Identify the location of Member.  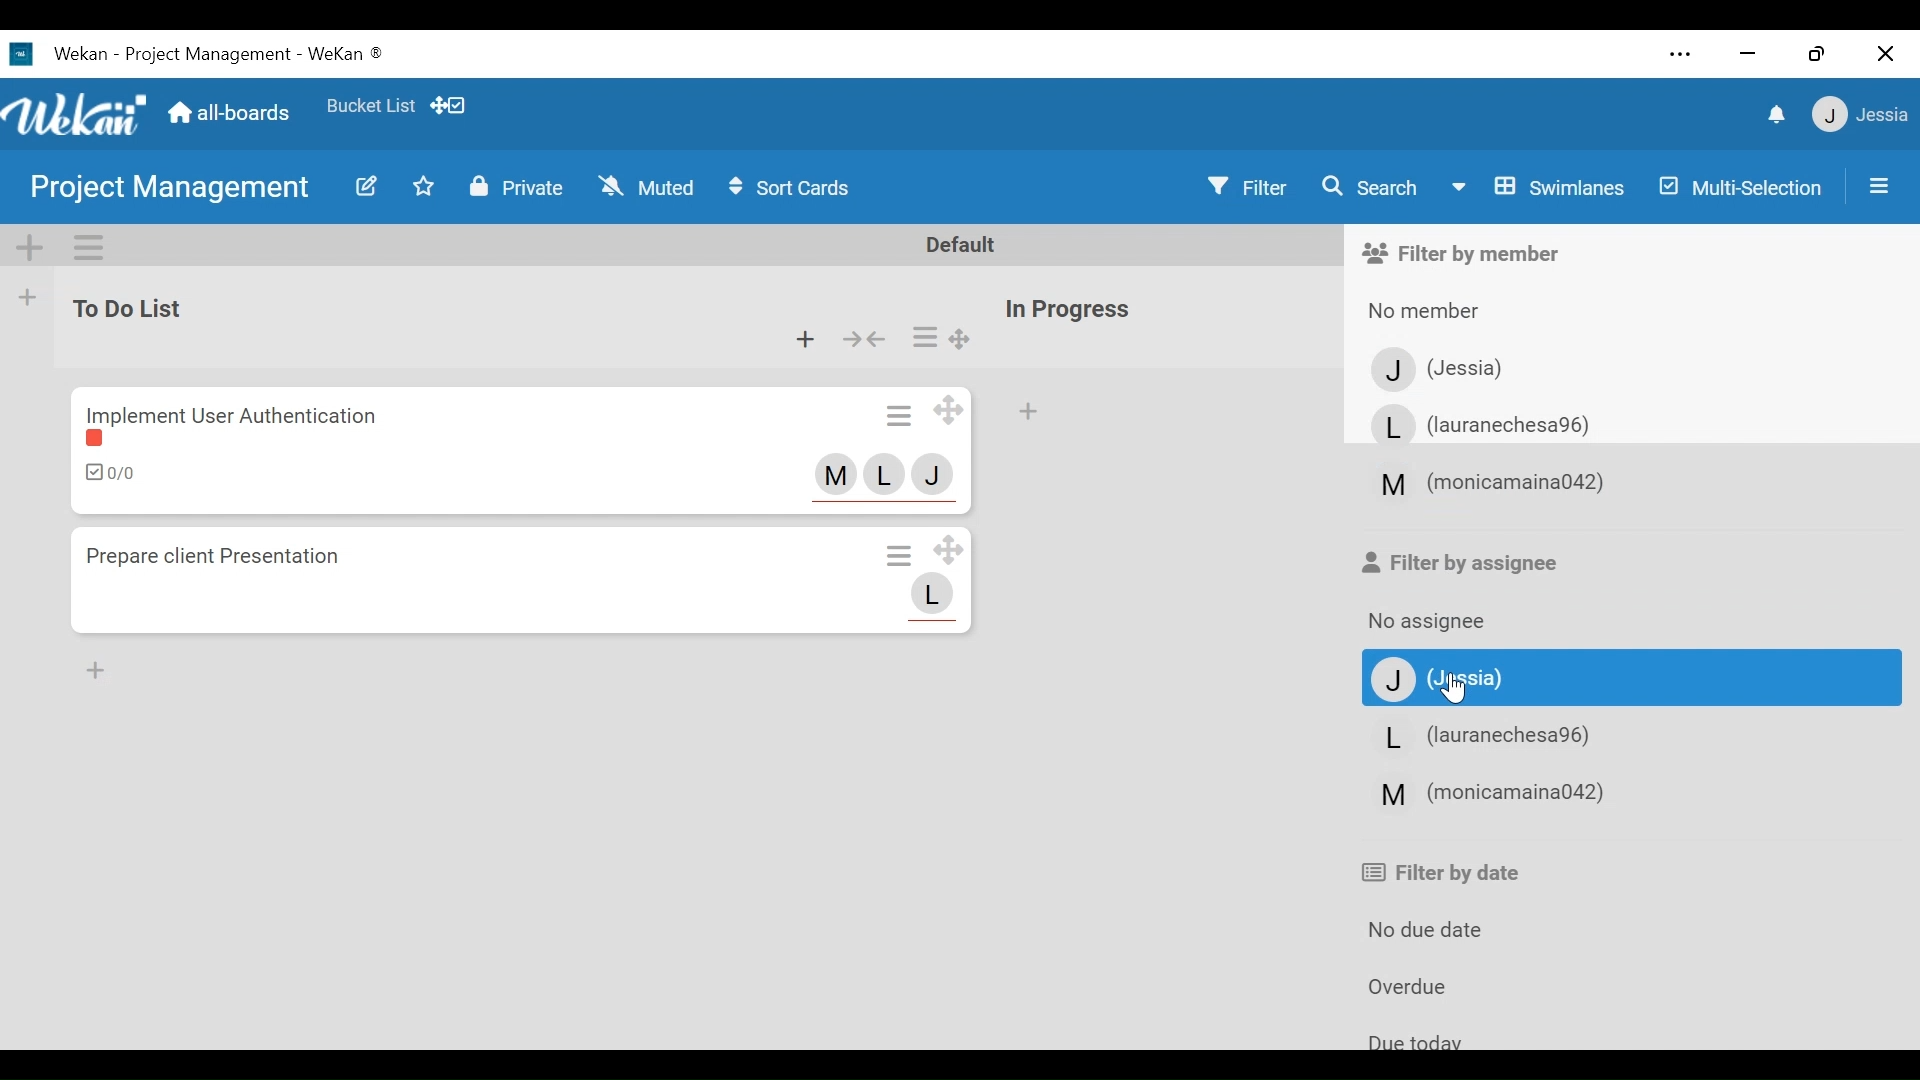
(1508, 794).